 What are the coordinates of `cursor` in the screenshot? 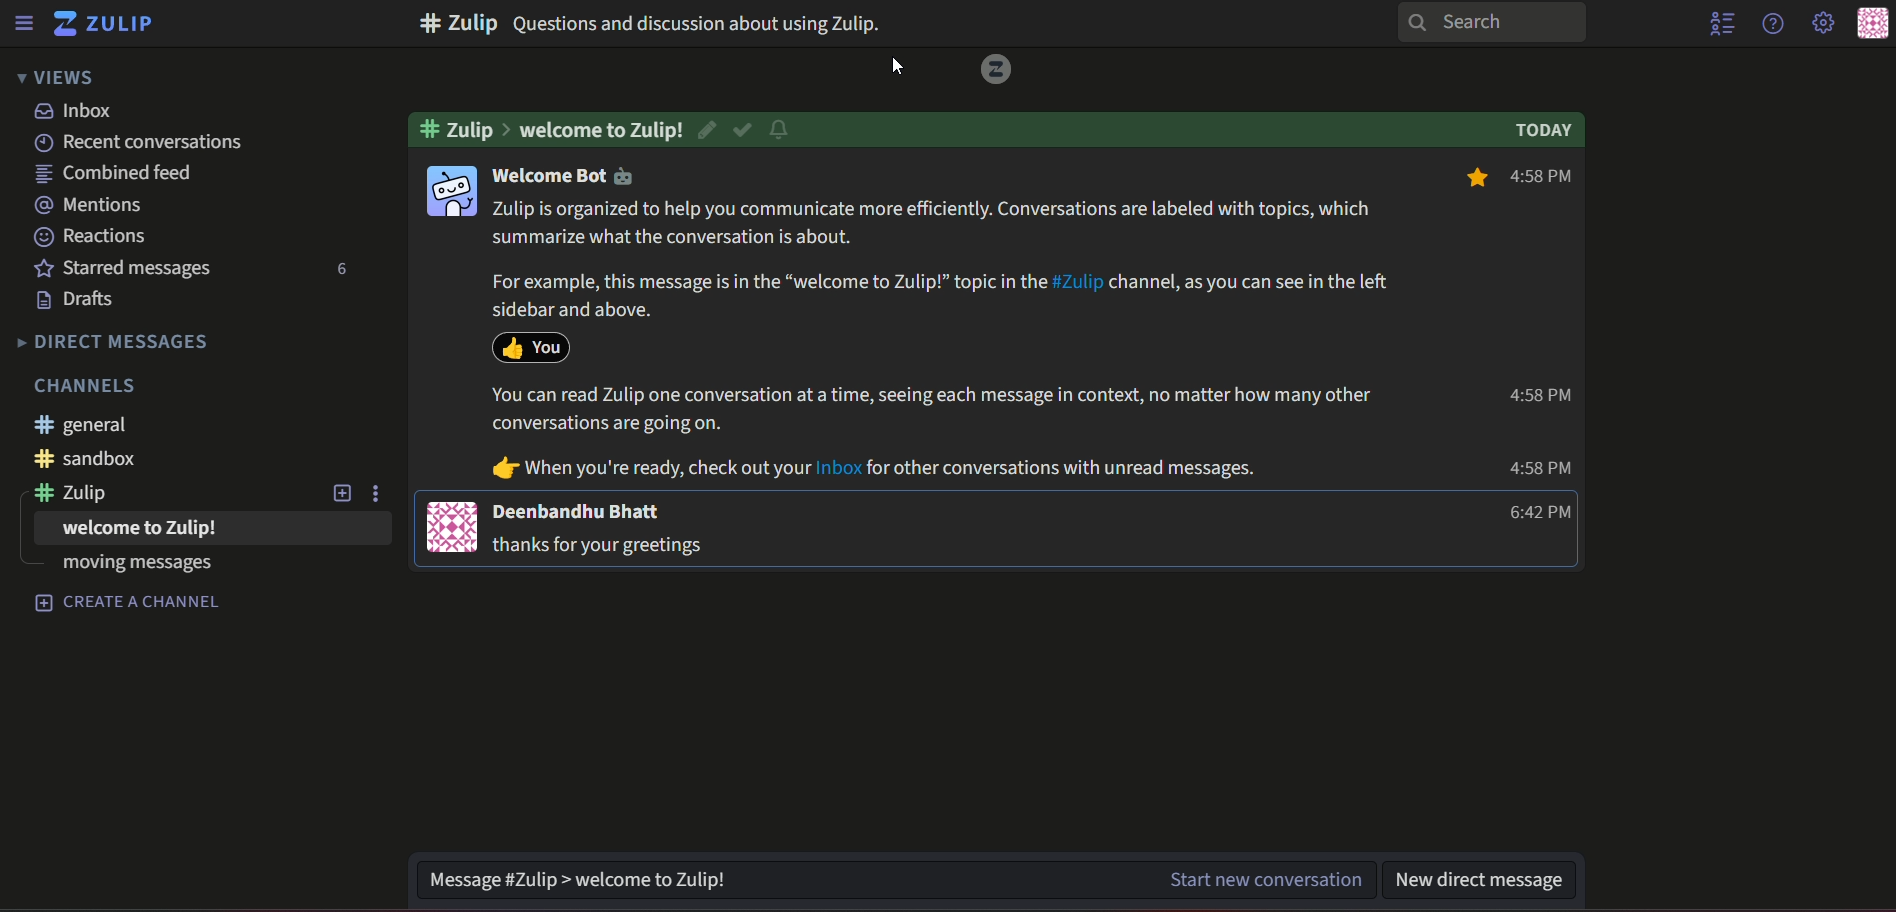 It's located at (896, 69).